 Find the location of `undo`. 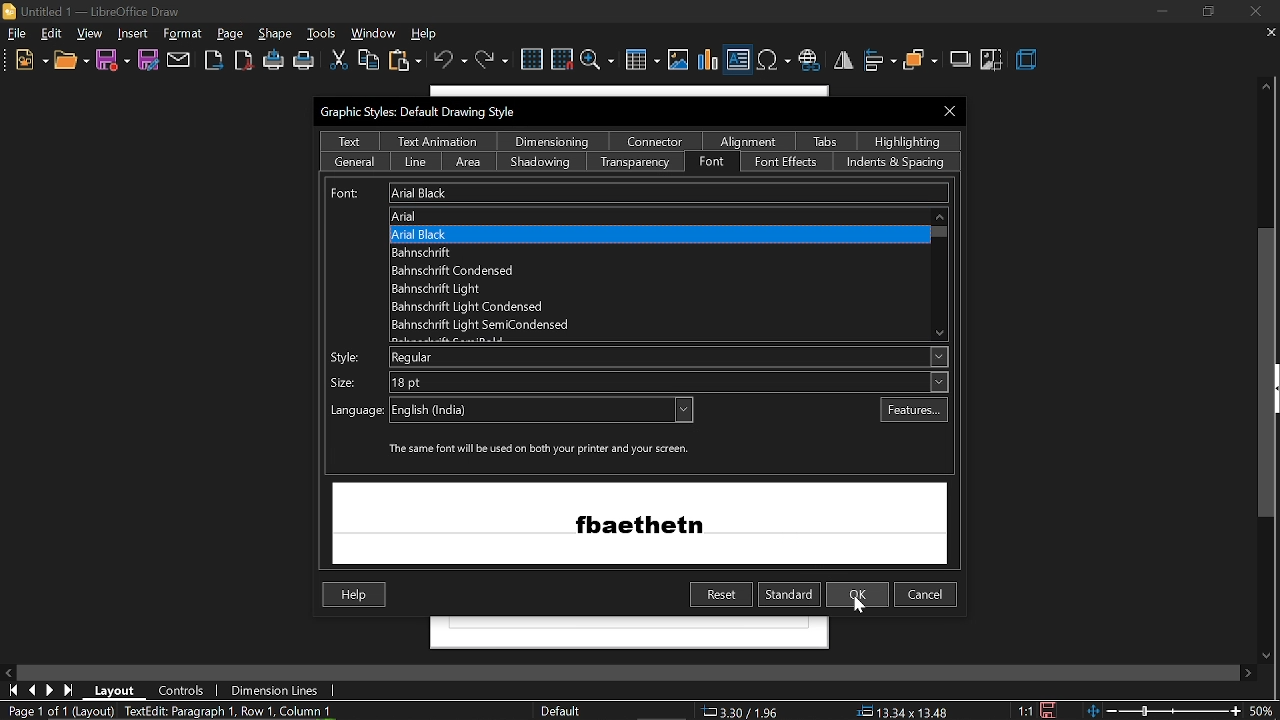

undo is located at coordinates (449, 60).